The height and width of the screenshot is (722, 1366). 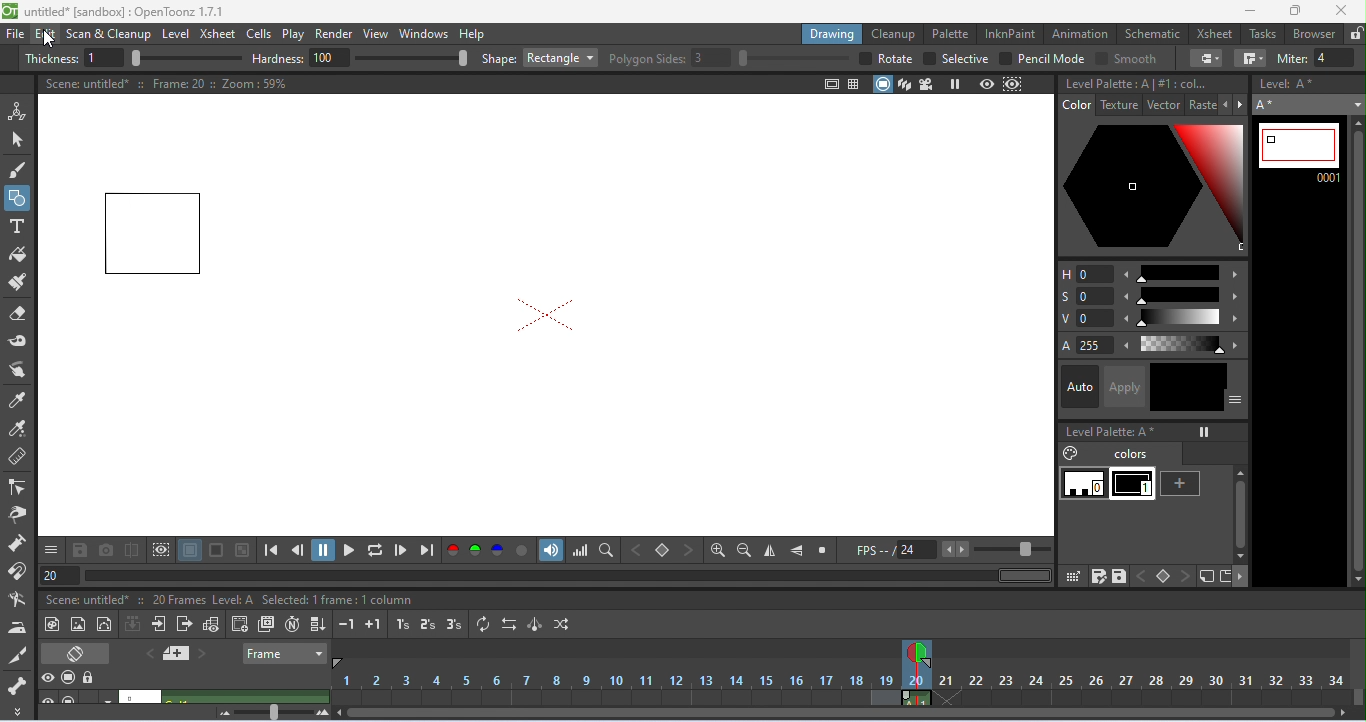 What do you see at coordinates (20, 368) in the screenshot?
I see `finger` at bounding box center [20, 368].